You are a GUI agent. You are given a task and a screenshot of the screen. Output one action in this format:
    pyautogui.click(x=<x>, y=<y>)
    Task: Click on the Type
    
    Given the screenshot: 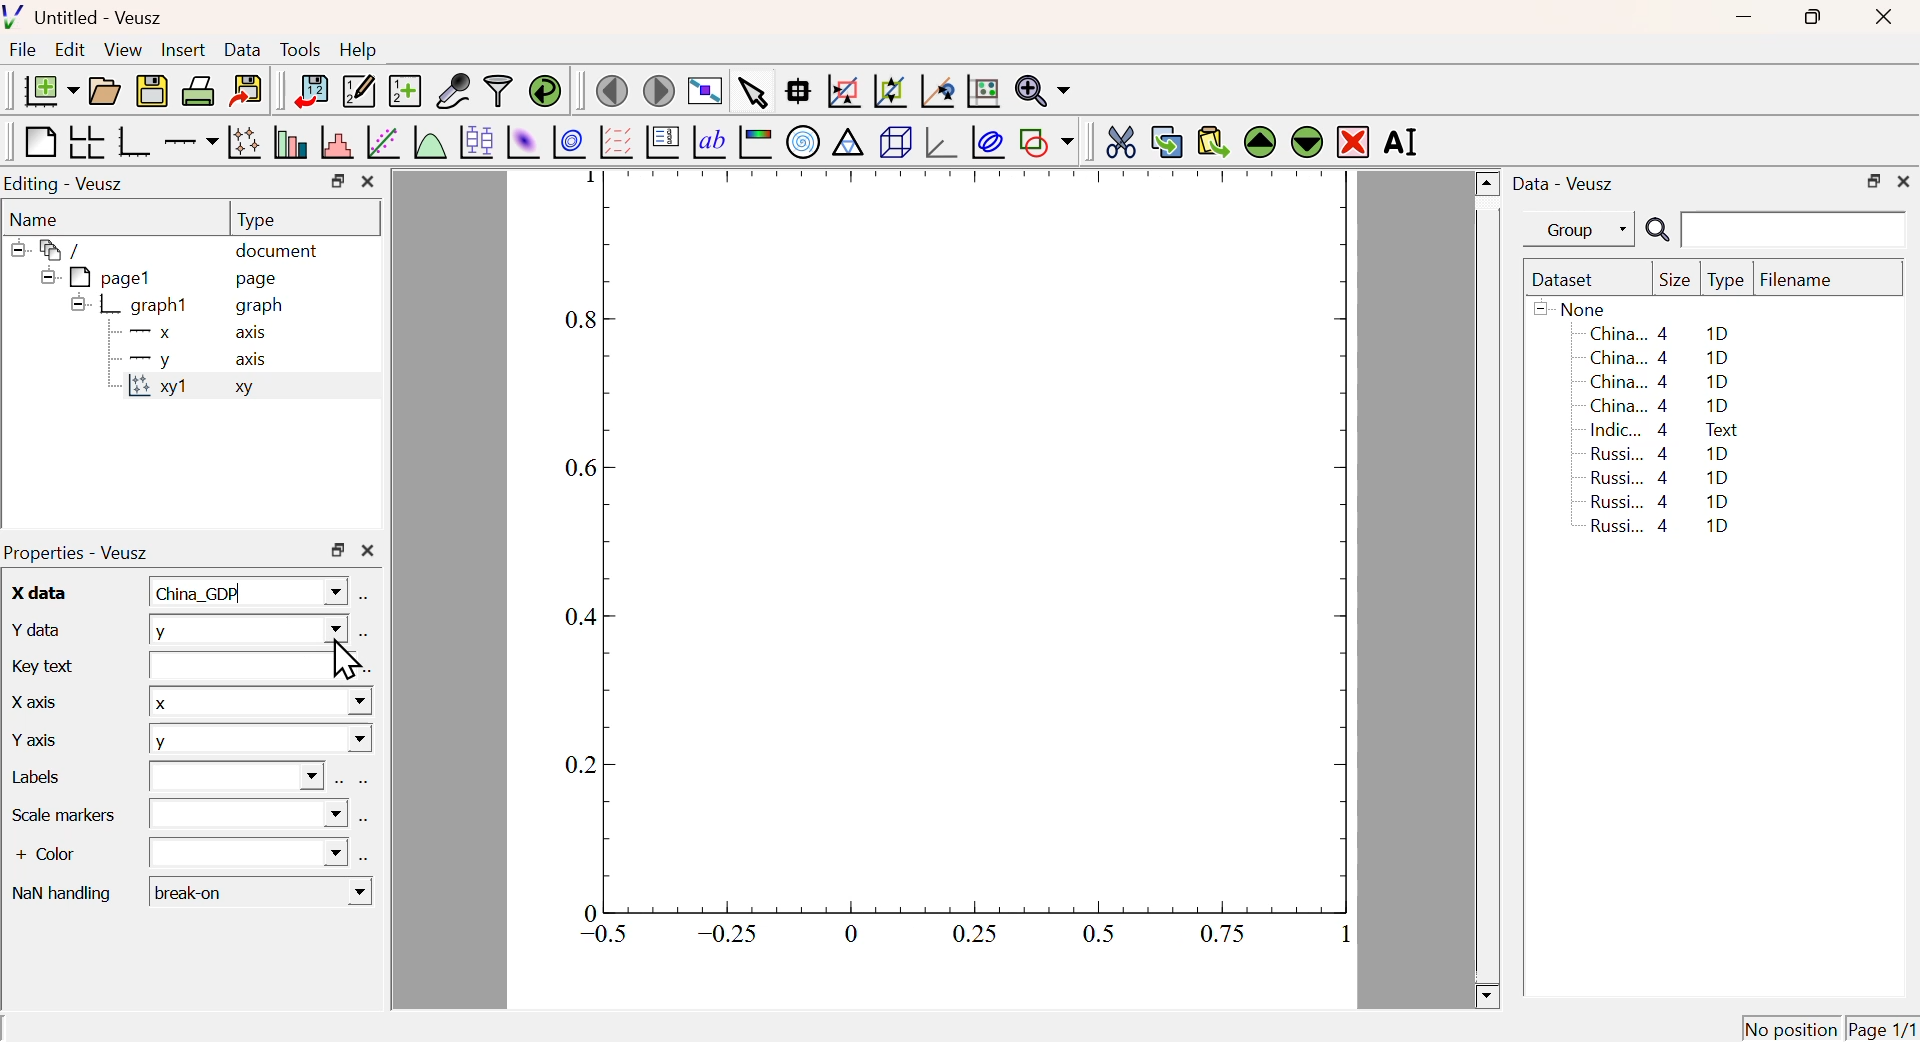 What is the action you would take?
    pyautogui.click(x=256, y=220)
    